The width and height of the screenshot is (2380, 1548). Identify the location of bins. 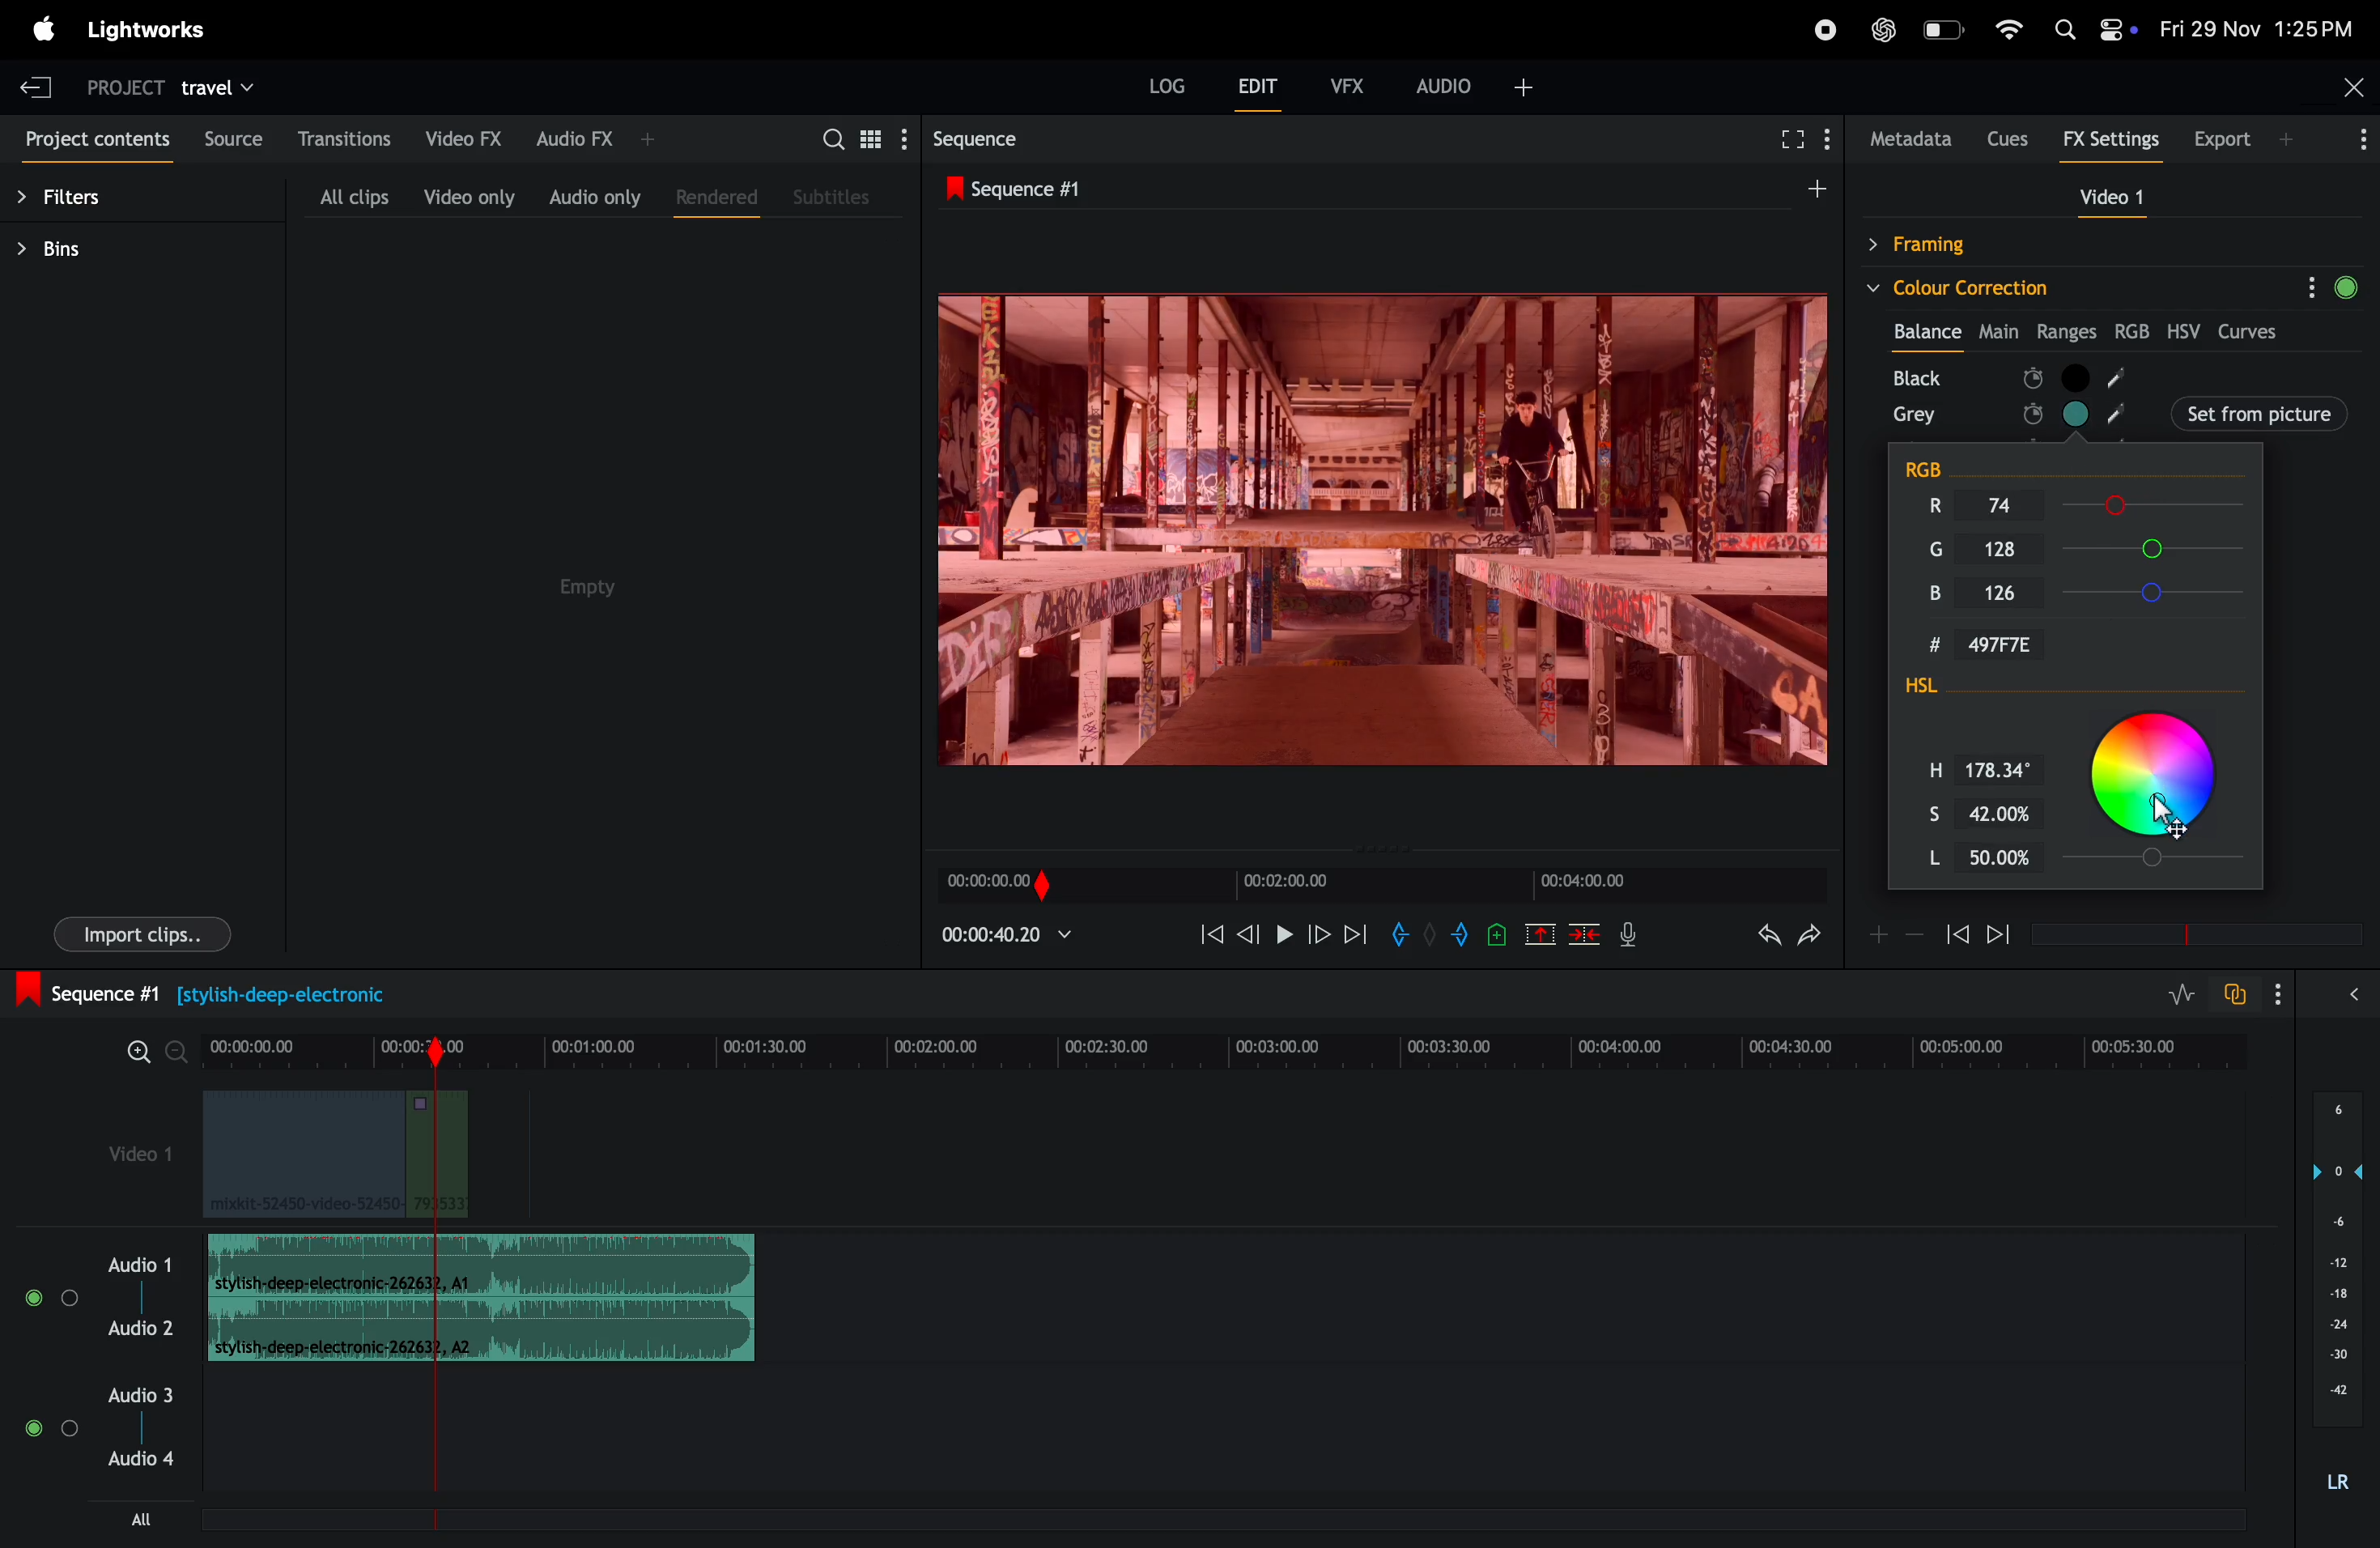
(73, 250).